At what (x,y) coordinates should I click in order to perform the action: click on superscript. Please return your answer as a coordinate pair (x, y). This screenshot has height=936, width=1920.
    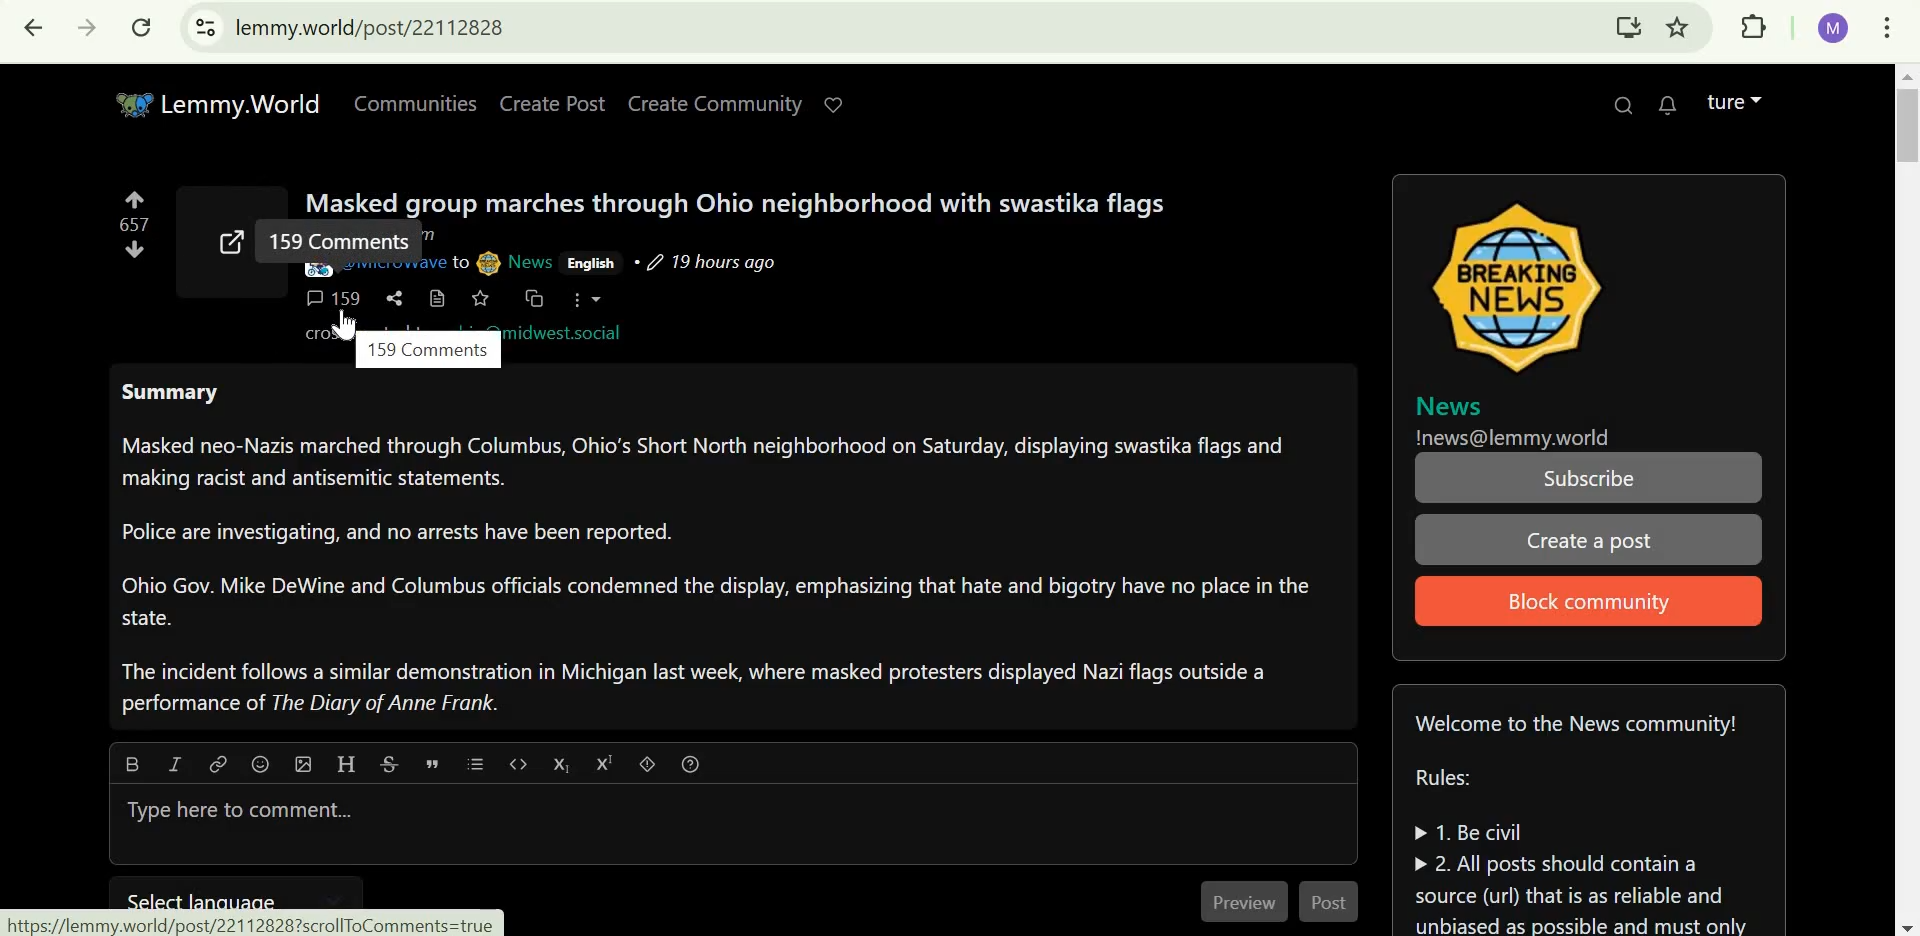
    Looking at the image, I should click on (602, 763).